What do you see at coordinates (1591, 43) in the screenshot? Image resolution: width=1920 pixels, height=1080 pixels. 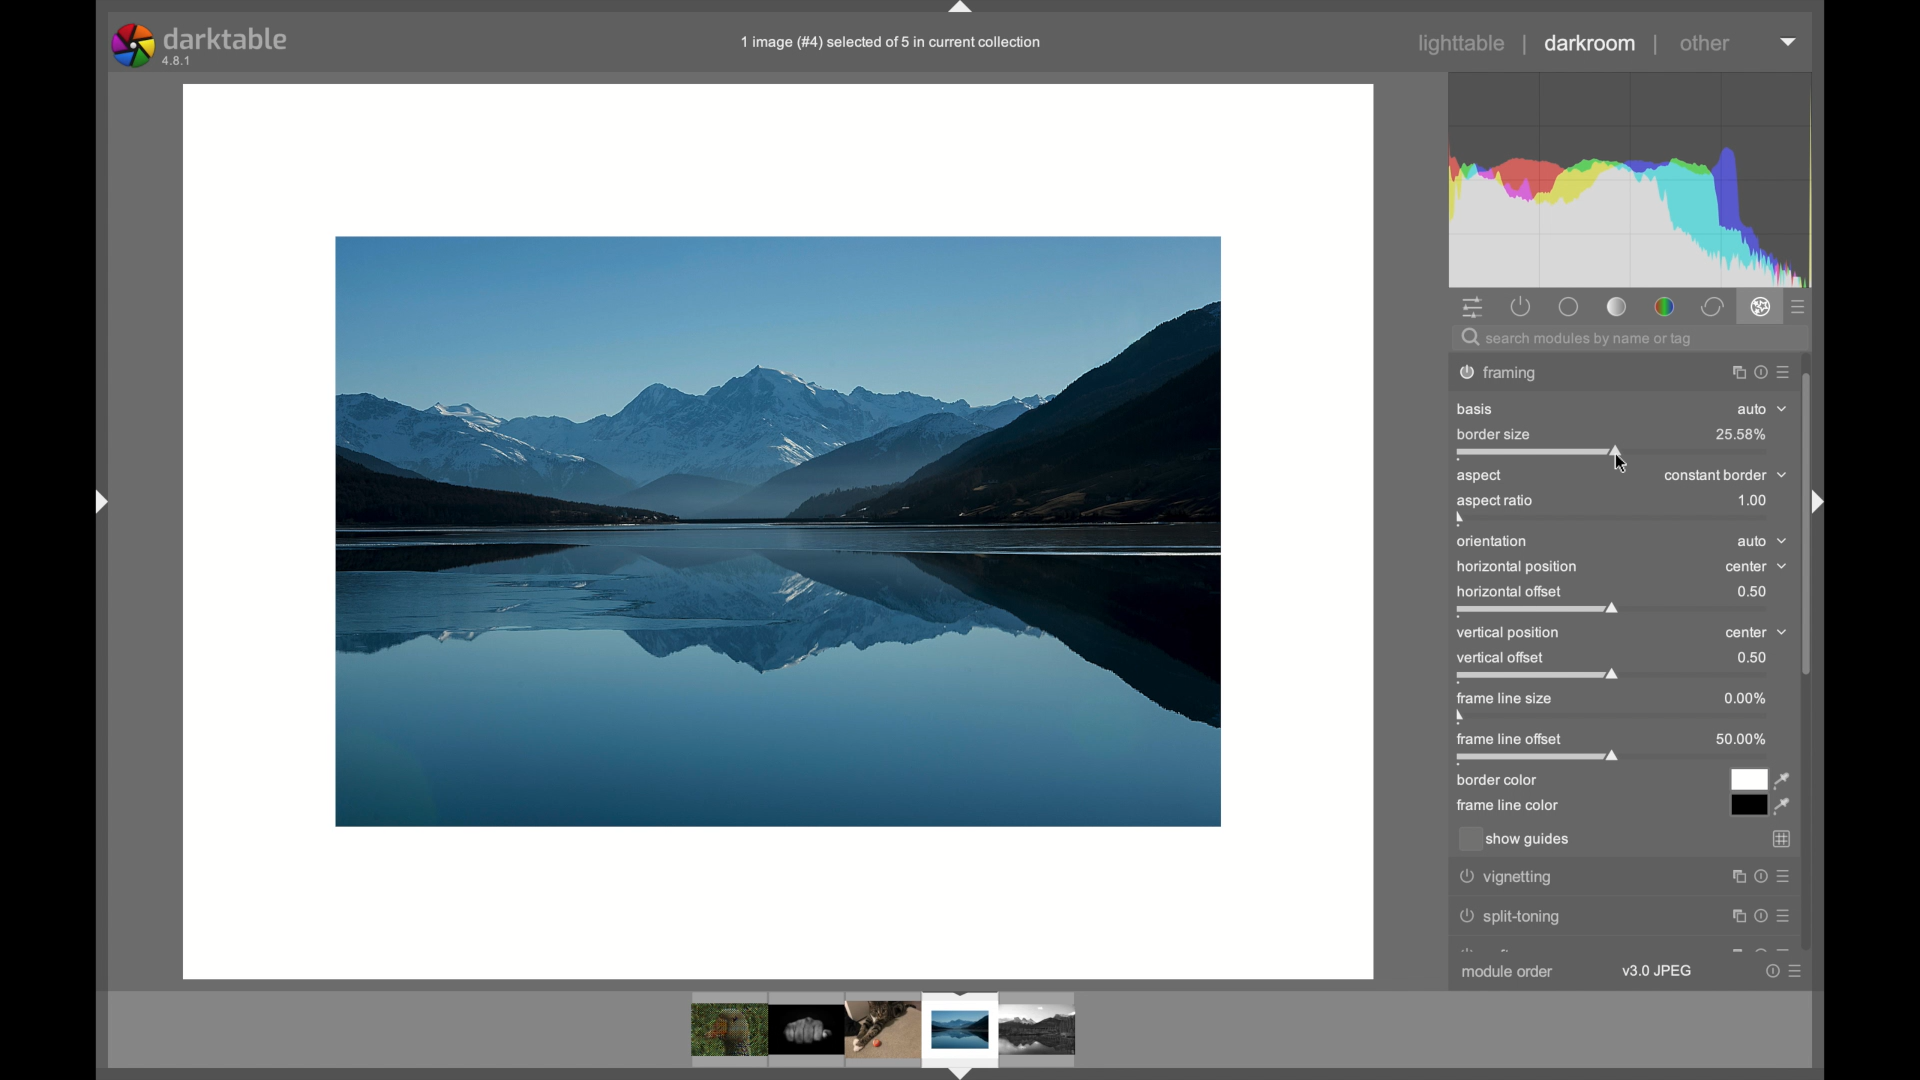 I see `darkroom` at bounding box center [1591, 43].